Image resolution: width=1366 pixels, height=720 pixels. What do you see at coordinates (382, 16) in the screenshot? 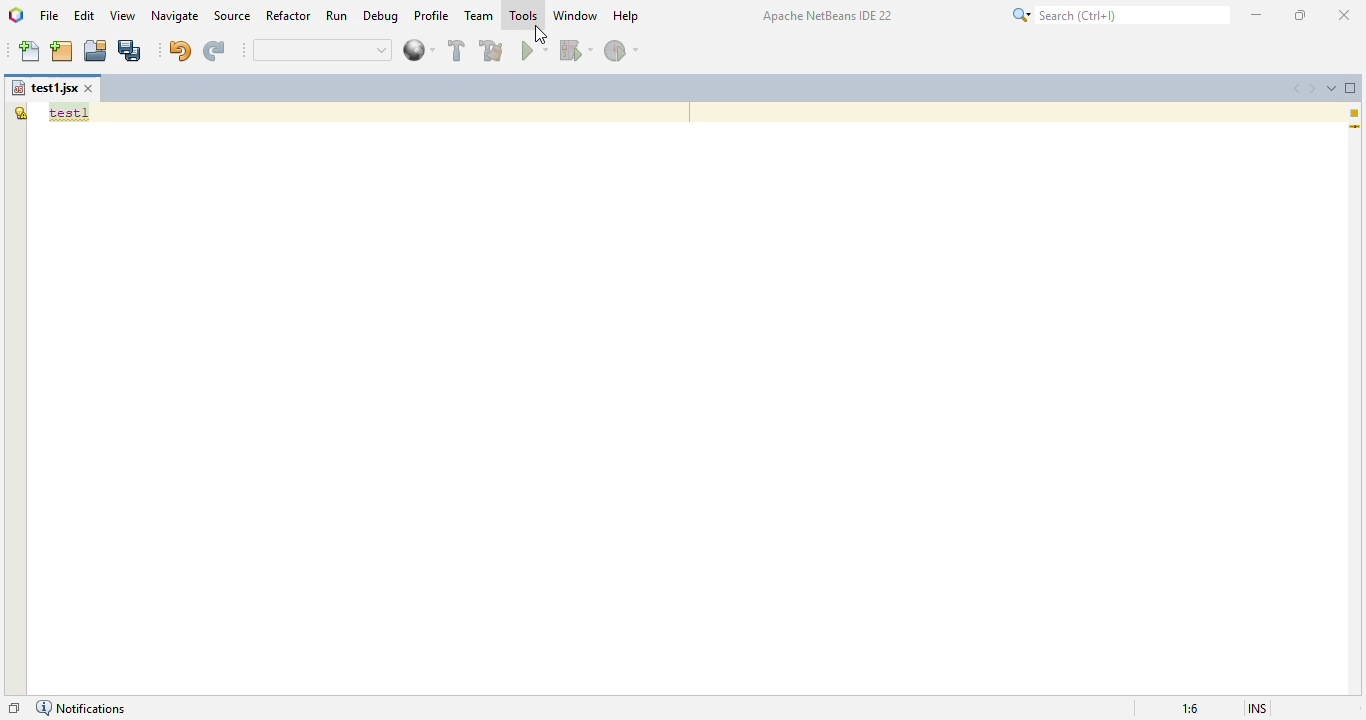
I see `debug` at bounding box center [382, 16].